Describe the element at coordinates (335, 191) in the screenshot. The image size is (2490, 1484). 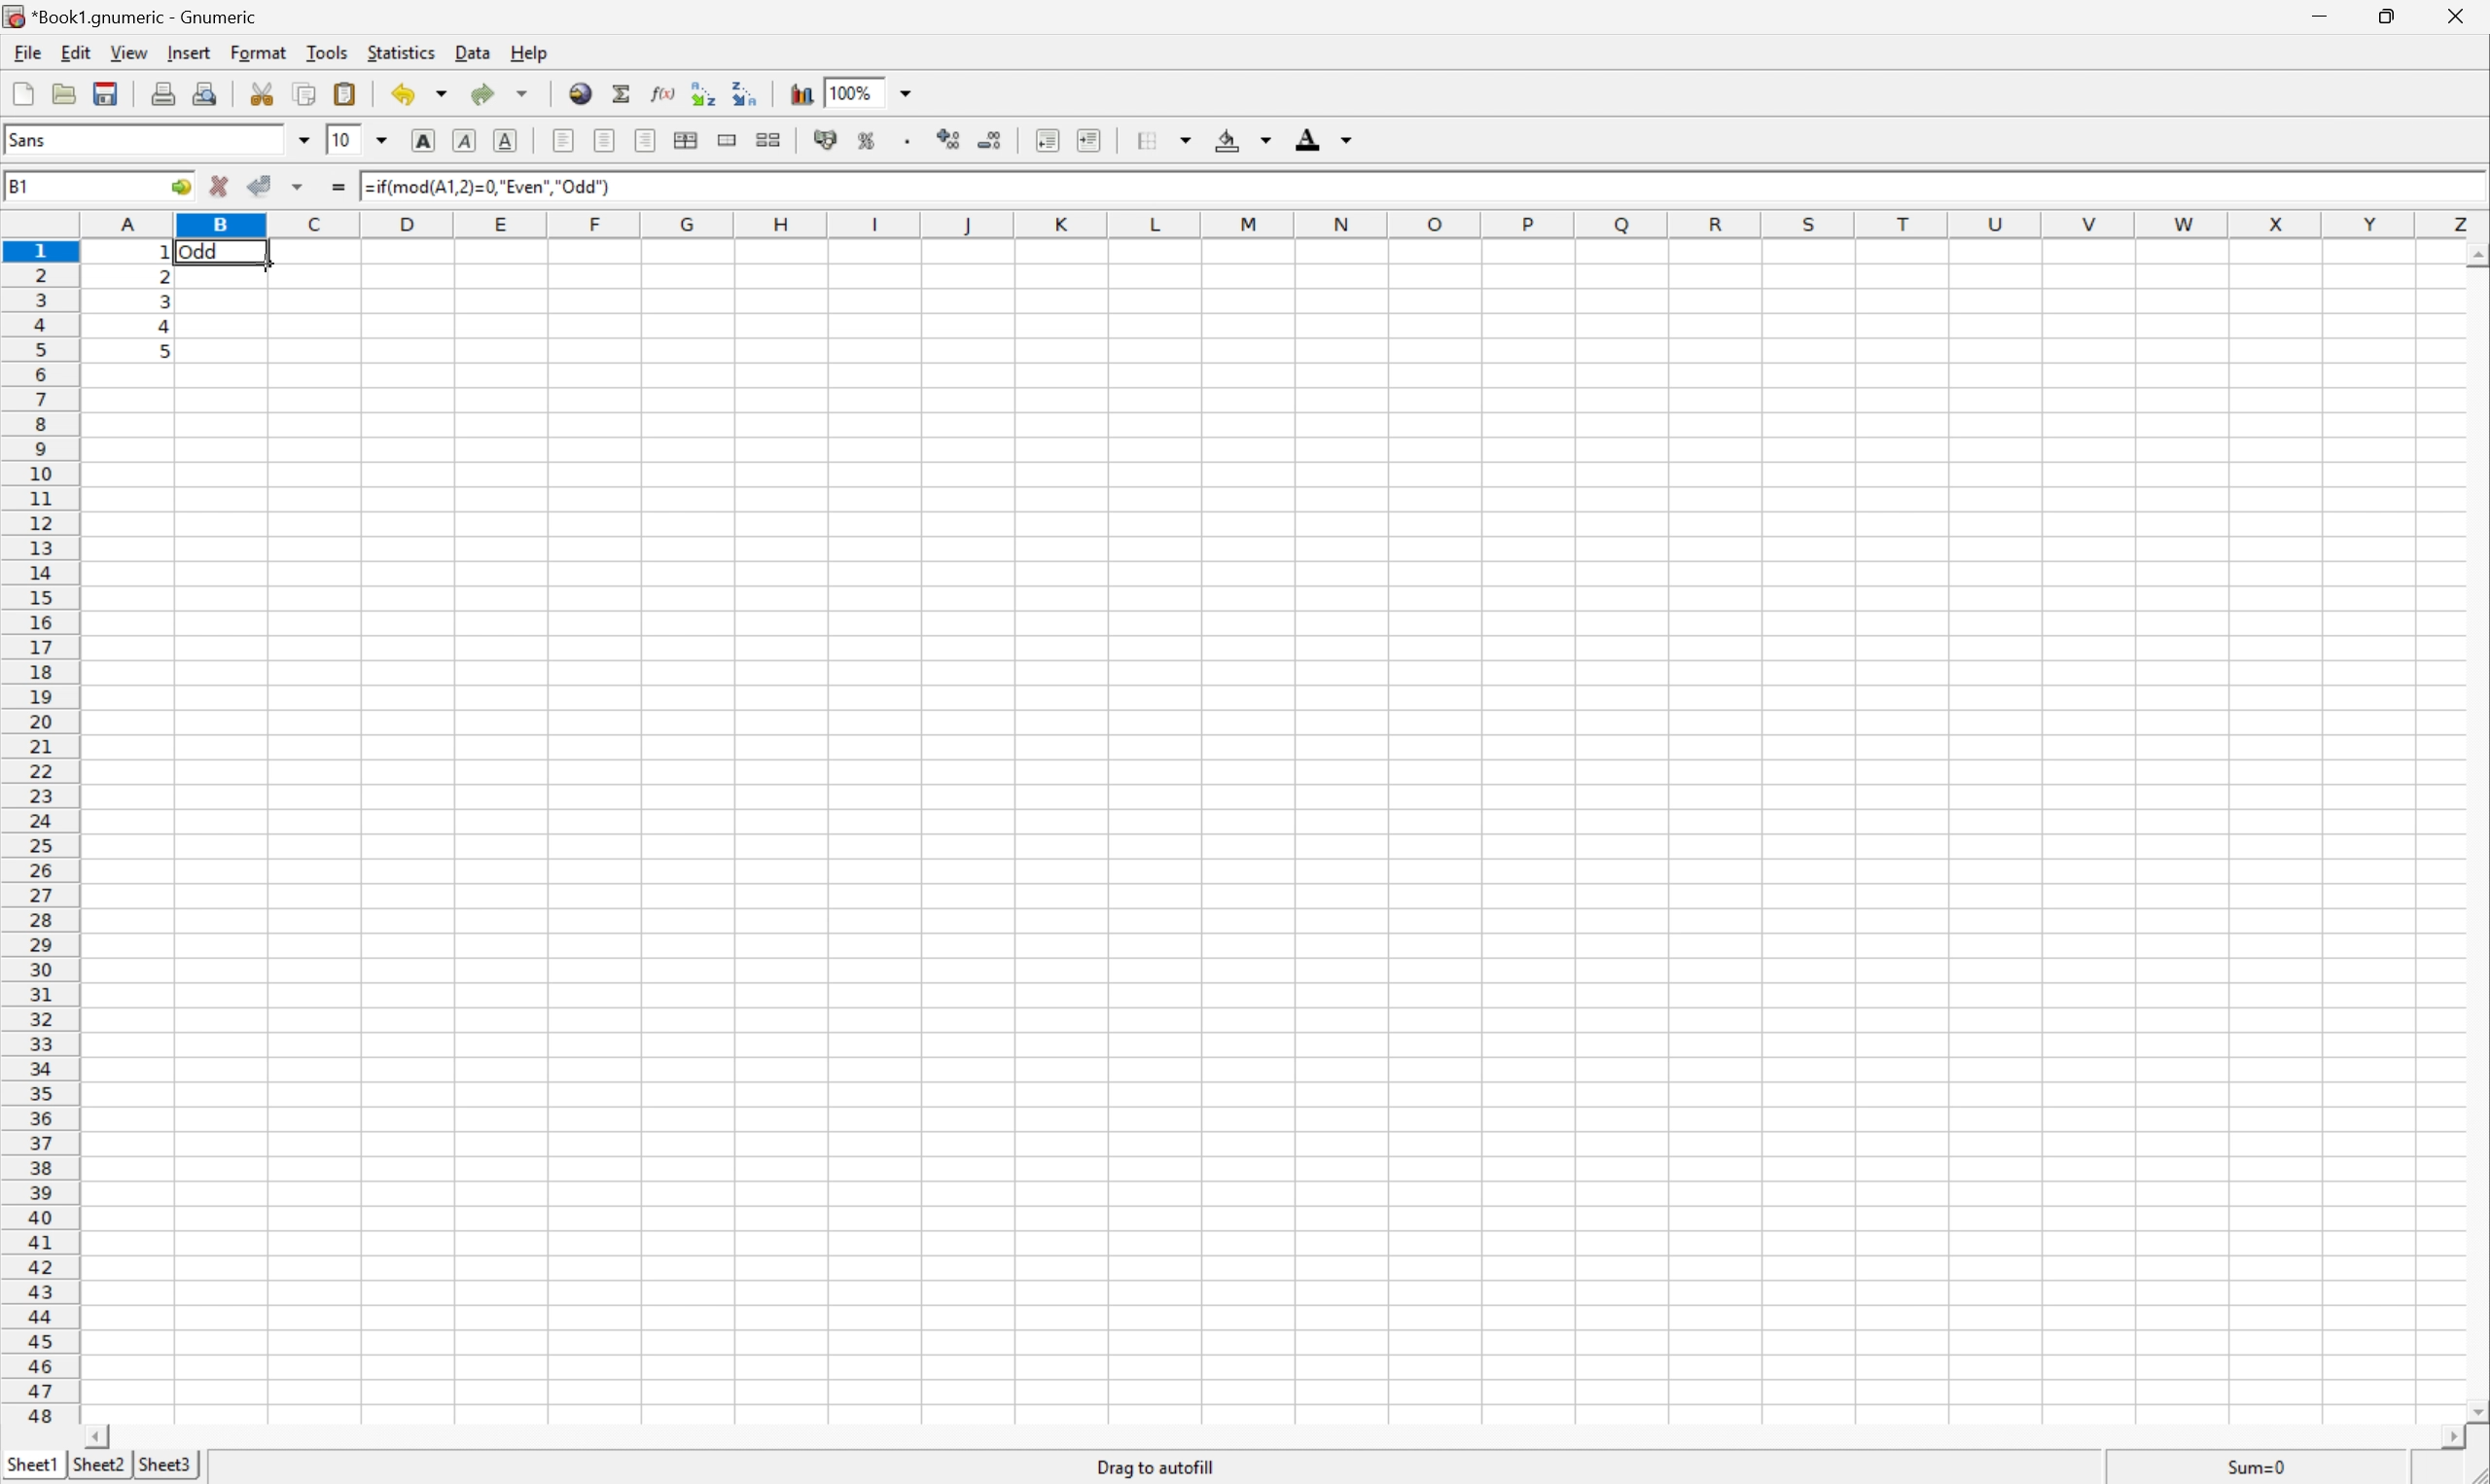
I see `Enter formula` at that location.